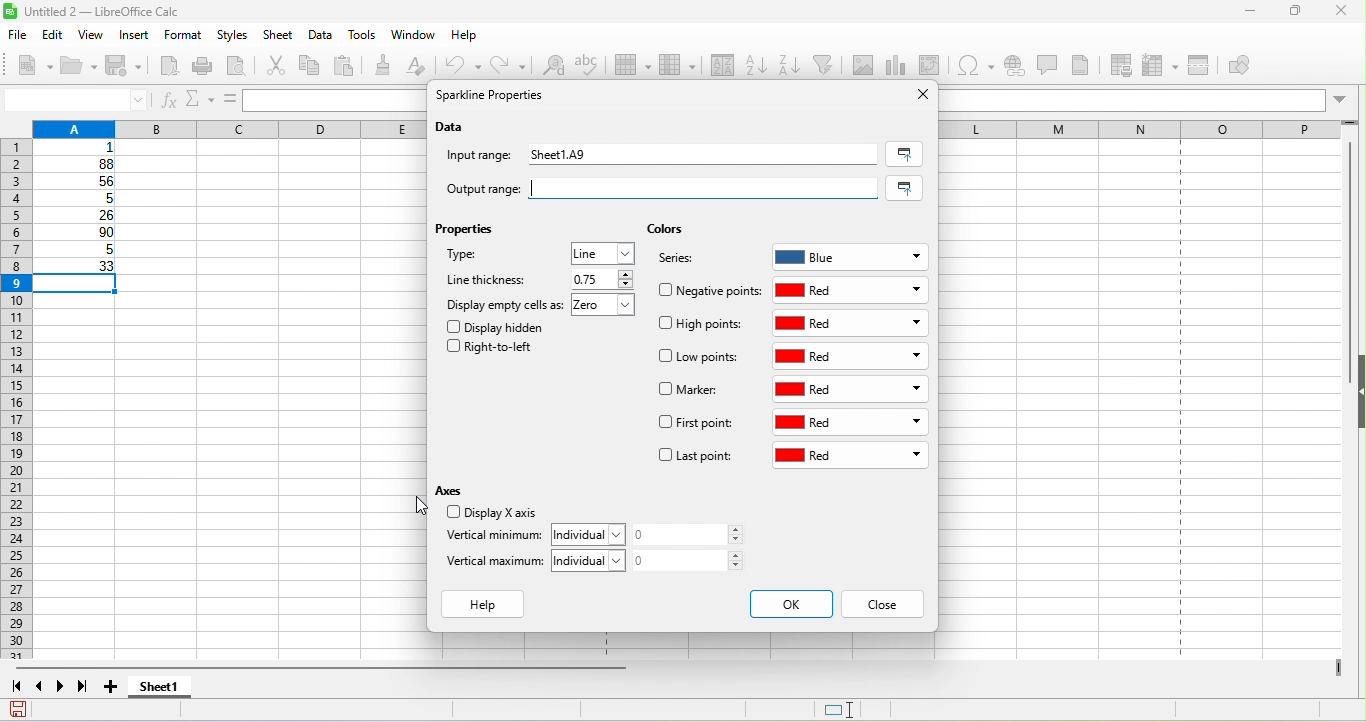  Describe the element at coordinates (686, 261) in the screenshot. I see `series` at that location.